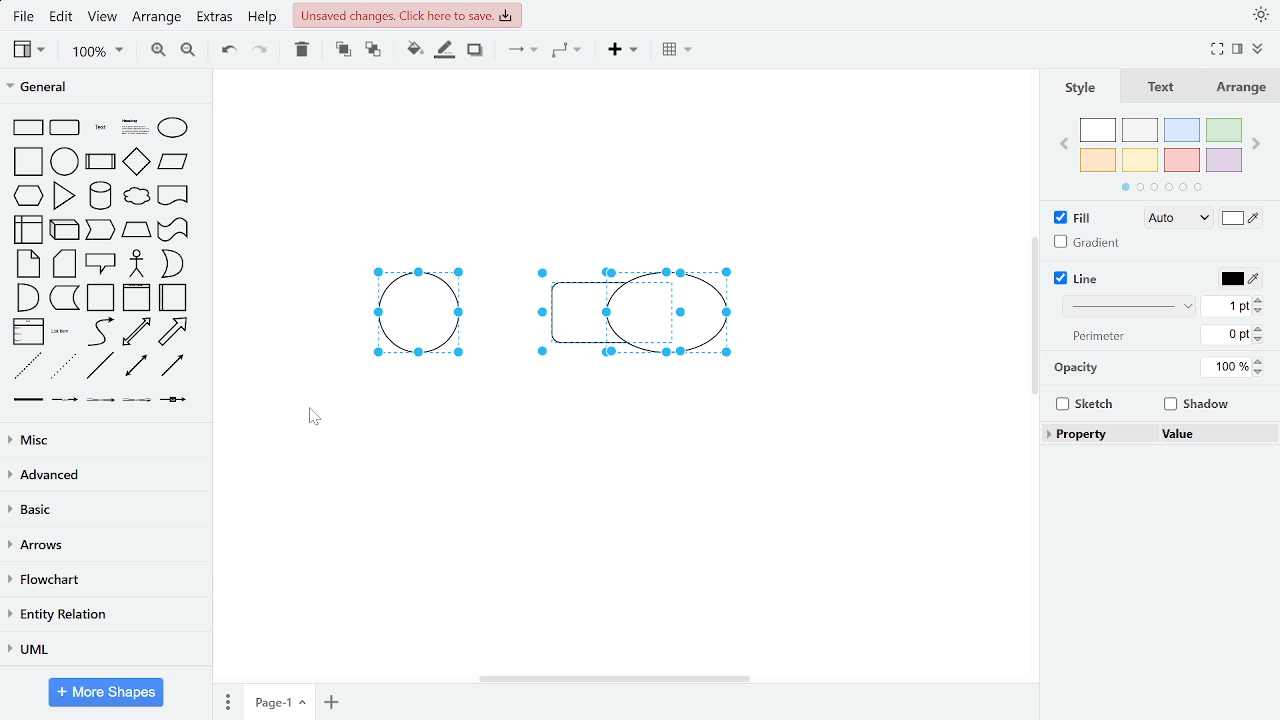 The width and height of the screenshot is (1280, 720). I want to click on Connector with label, so click(65, 403).